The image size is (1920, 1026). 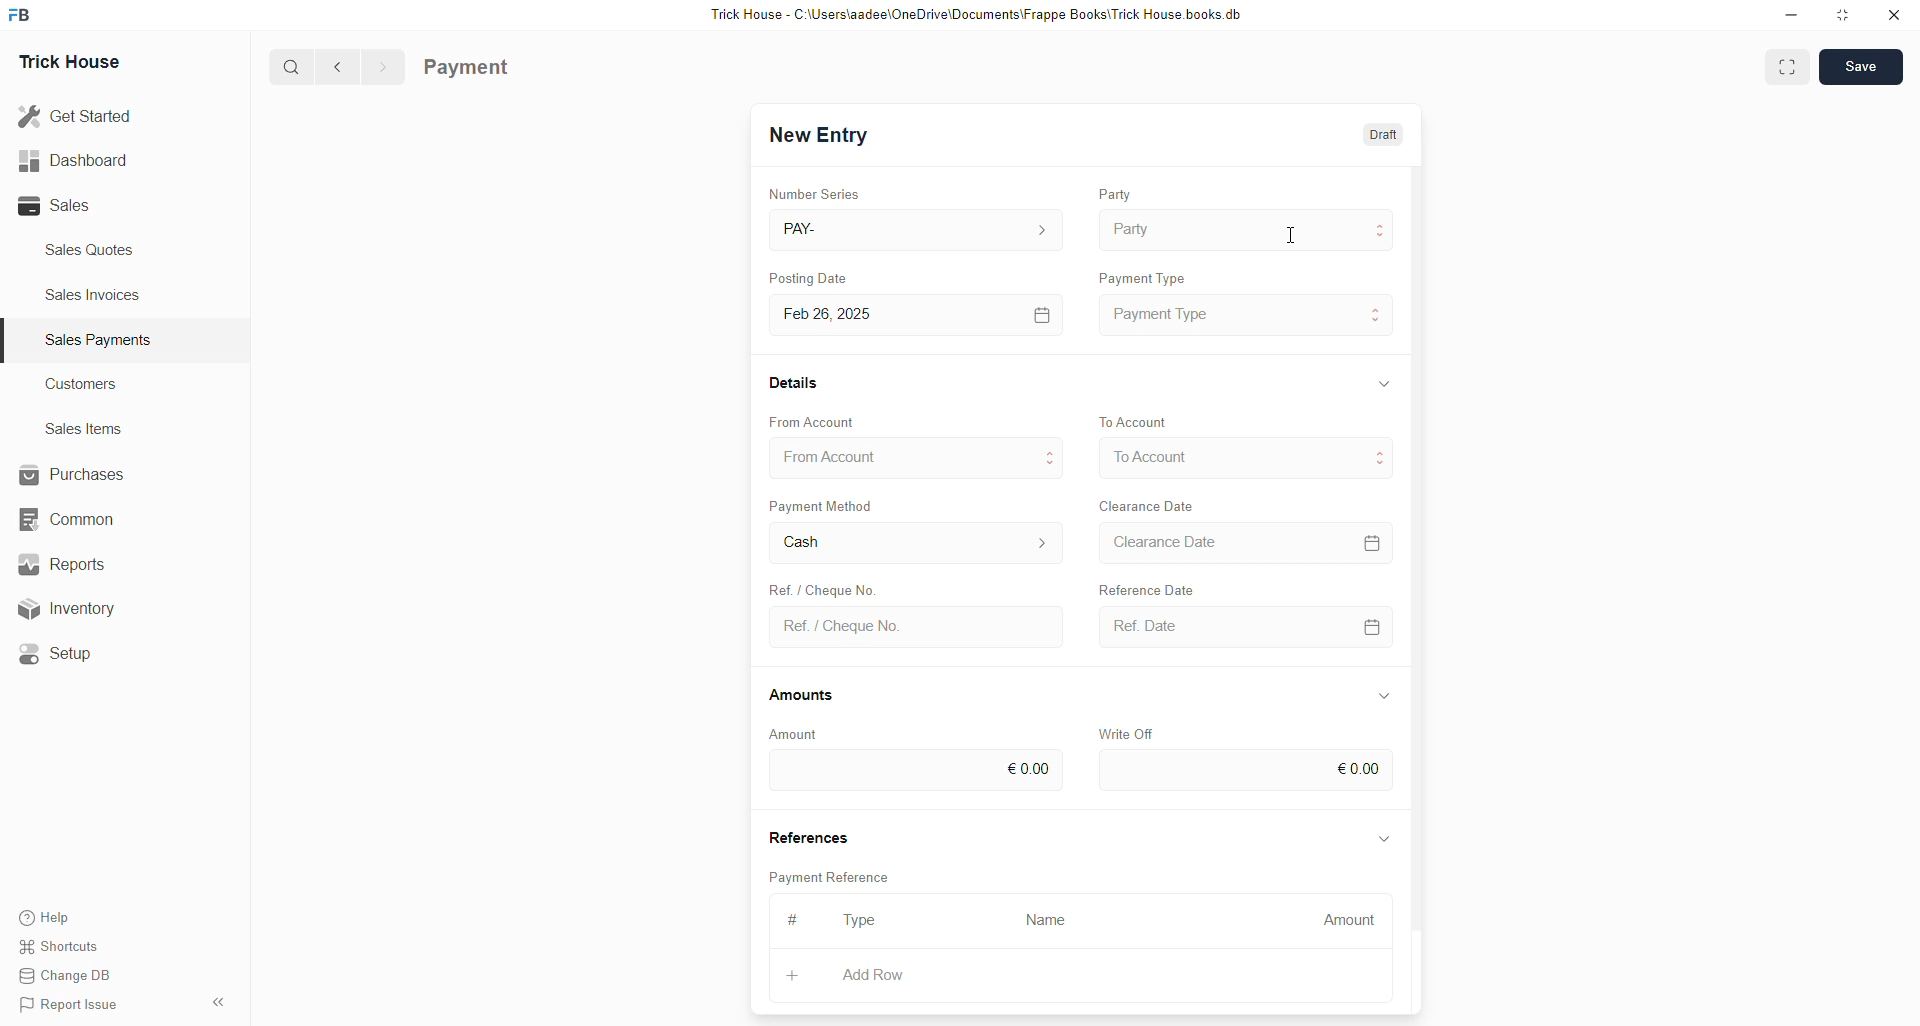 I want to click on Amount, so click(x=1341, y=922).